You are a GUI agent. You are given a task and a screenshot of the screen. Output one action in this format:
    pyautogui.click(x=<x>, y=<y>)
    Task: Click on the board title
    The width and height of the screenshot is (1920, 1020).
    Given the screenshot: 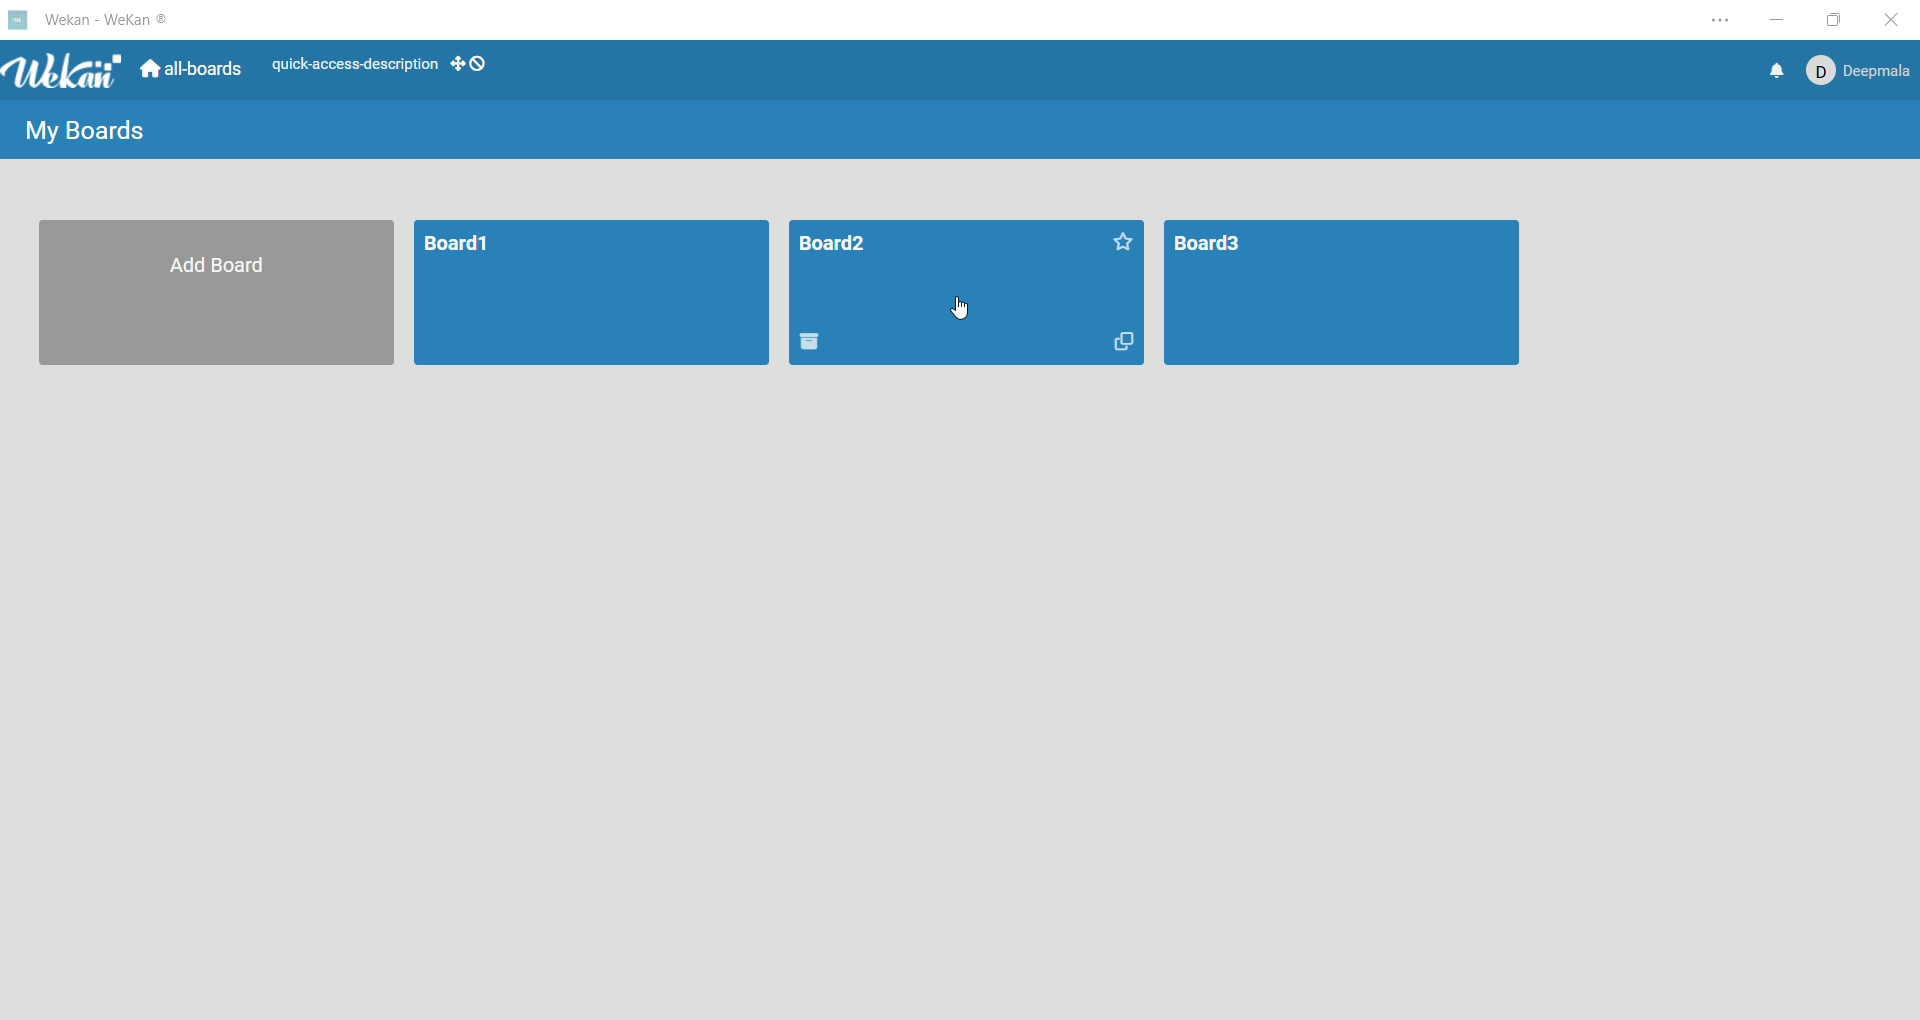 What is the action you would take?
    pyautogui.click(x=830, y=243)
    